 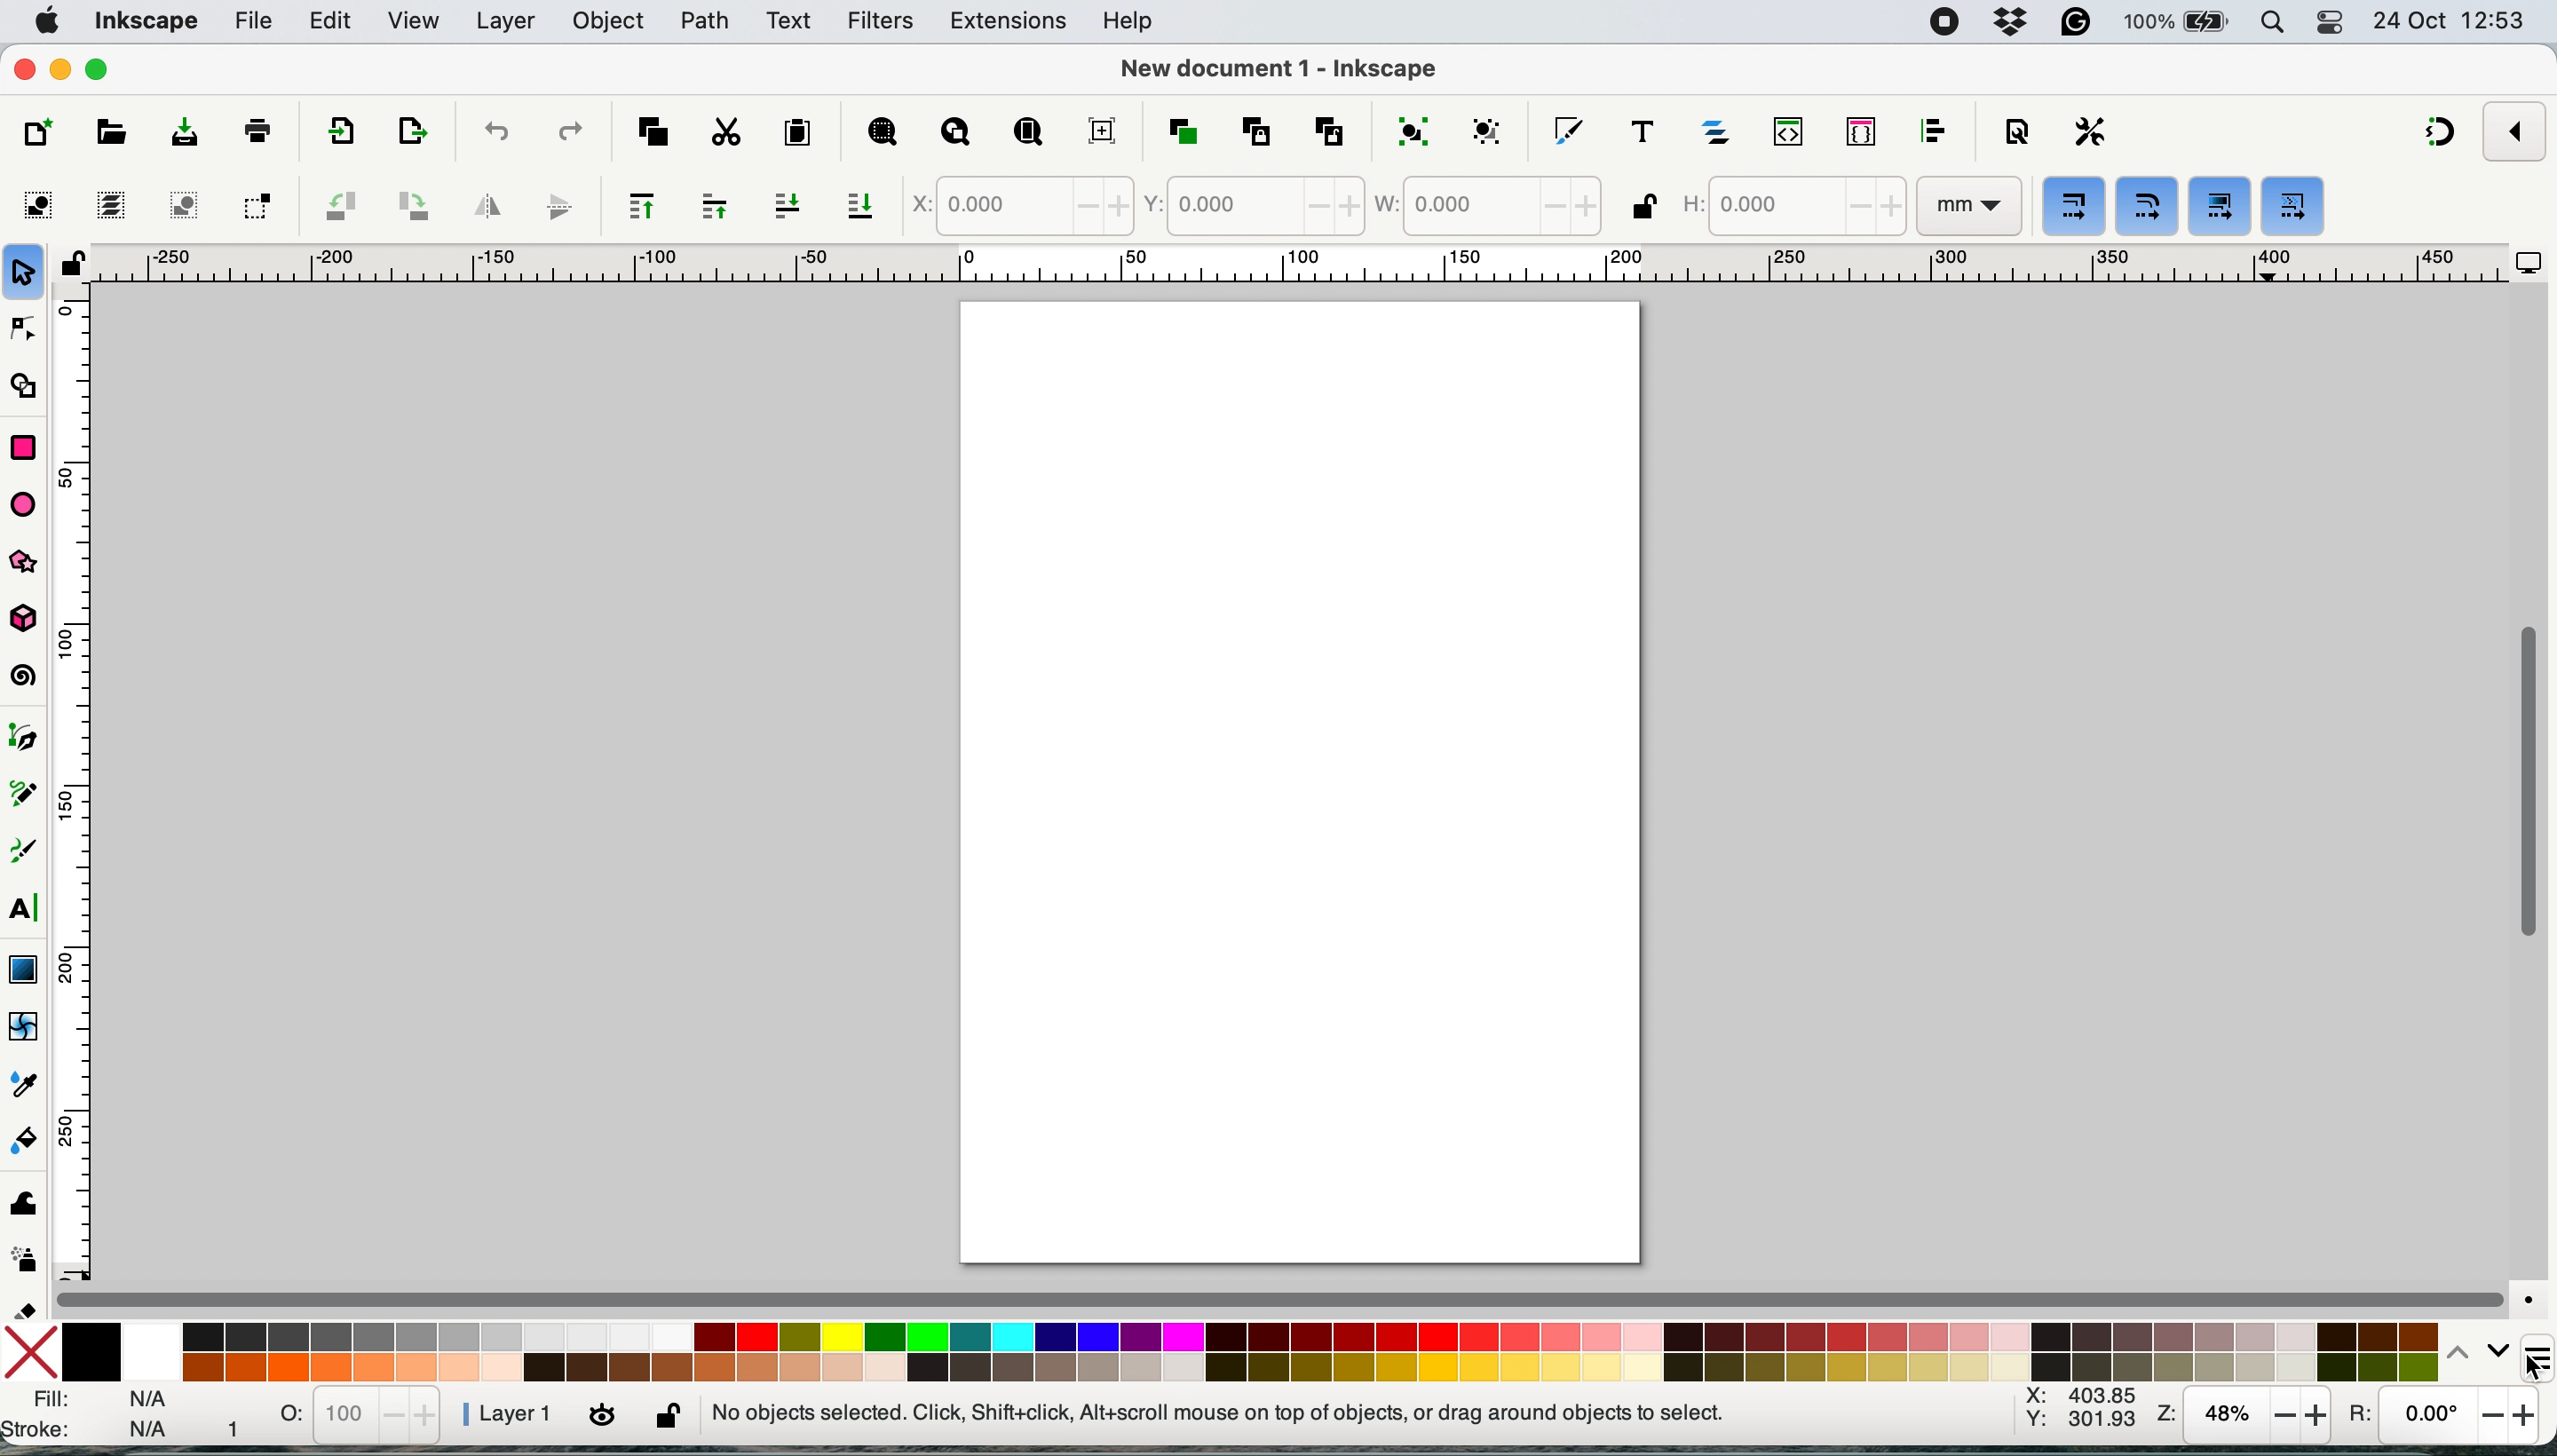 What do you see at coordinates (2147, 207) in the screenshot?
I see `when scaling rectangles scale the radii of rounded corners` at bounding box center [2147, 207].